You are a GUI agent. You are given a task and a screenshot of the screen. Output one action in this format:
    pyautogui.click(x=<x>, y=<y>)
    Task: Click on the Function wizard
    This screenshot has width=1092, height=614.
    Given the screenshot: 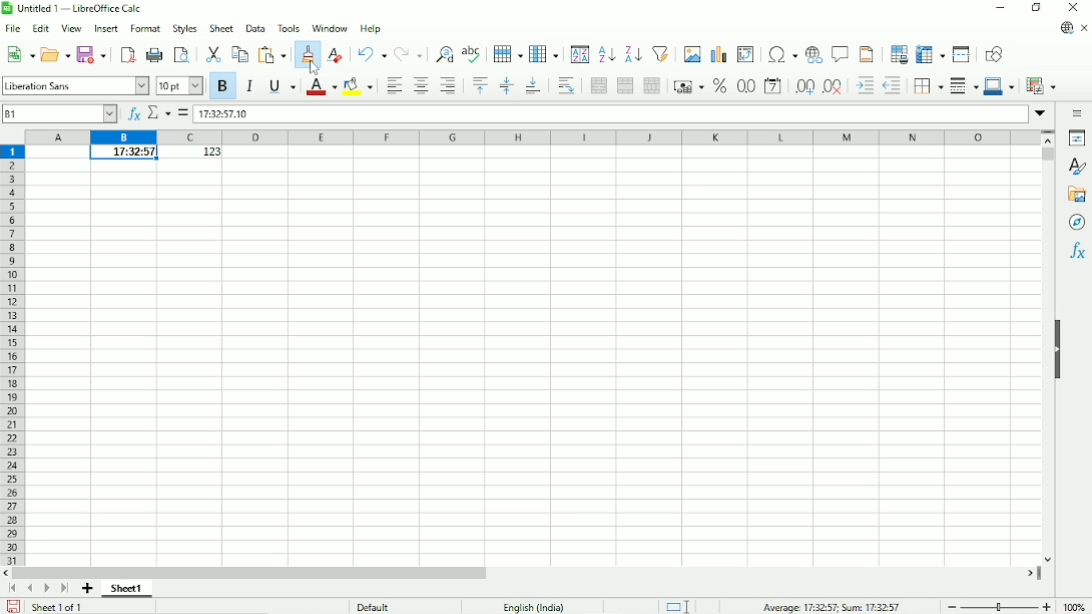 What is the action you would take?
    pyautogui.click(x=130, y=113)
    